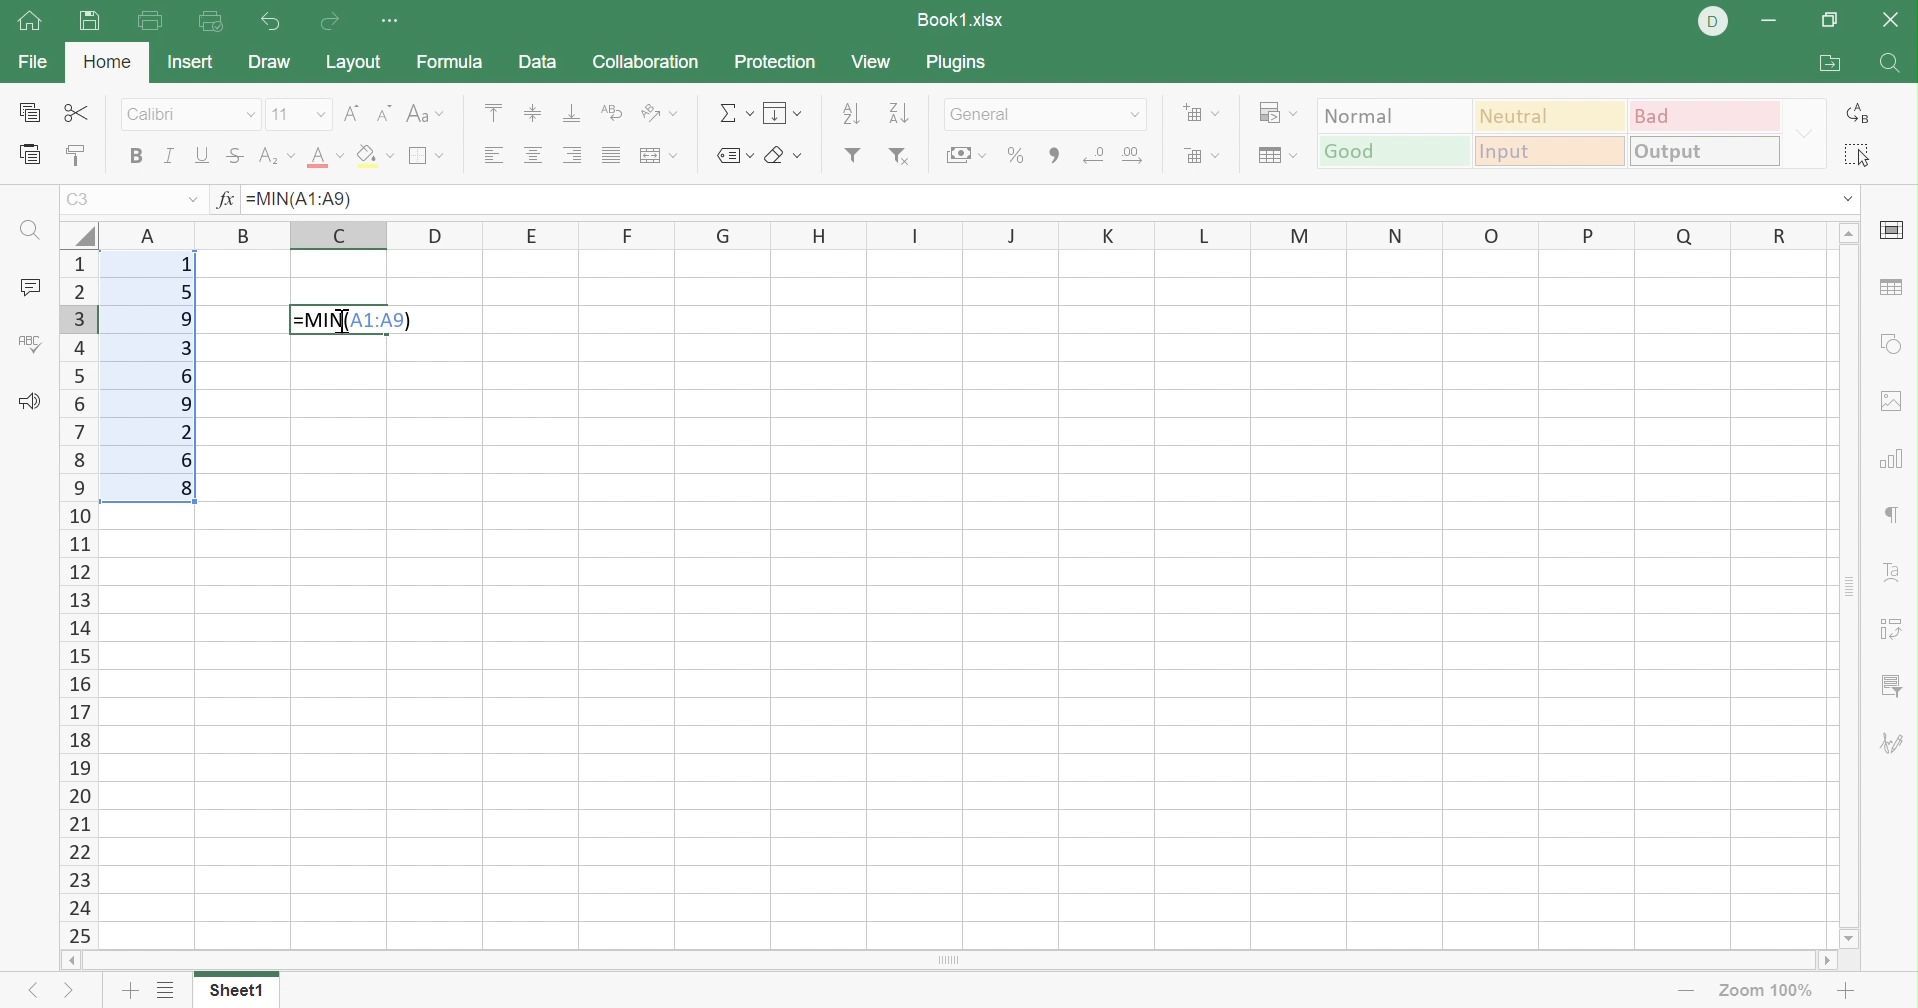 This screenshot has width=1918, height=1008. Describe the element at coordinates (873, 62) in the screenshot. I see `View` at that location.